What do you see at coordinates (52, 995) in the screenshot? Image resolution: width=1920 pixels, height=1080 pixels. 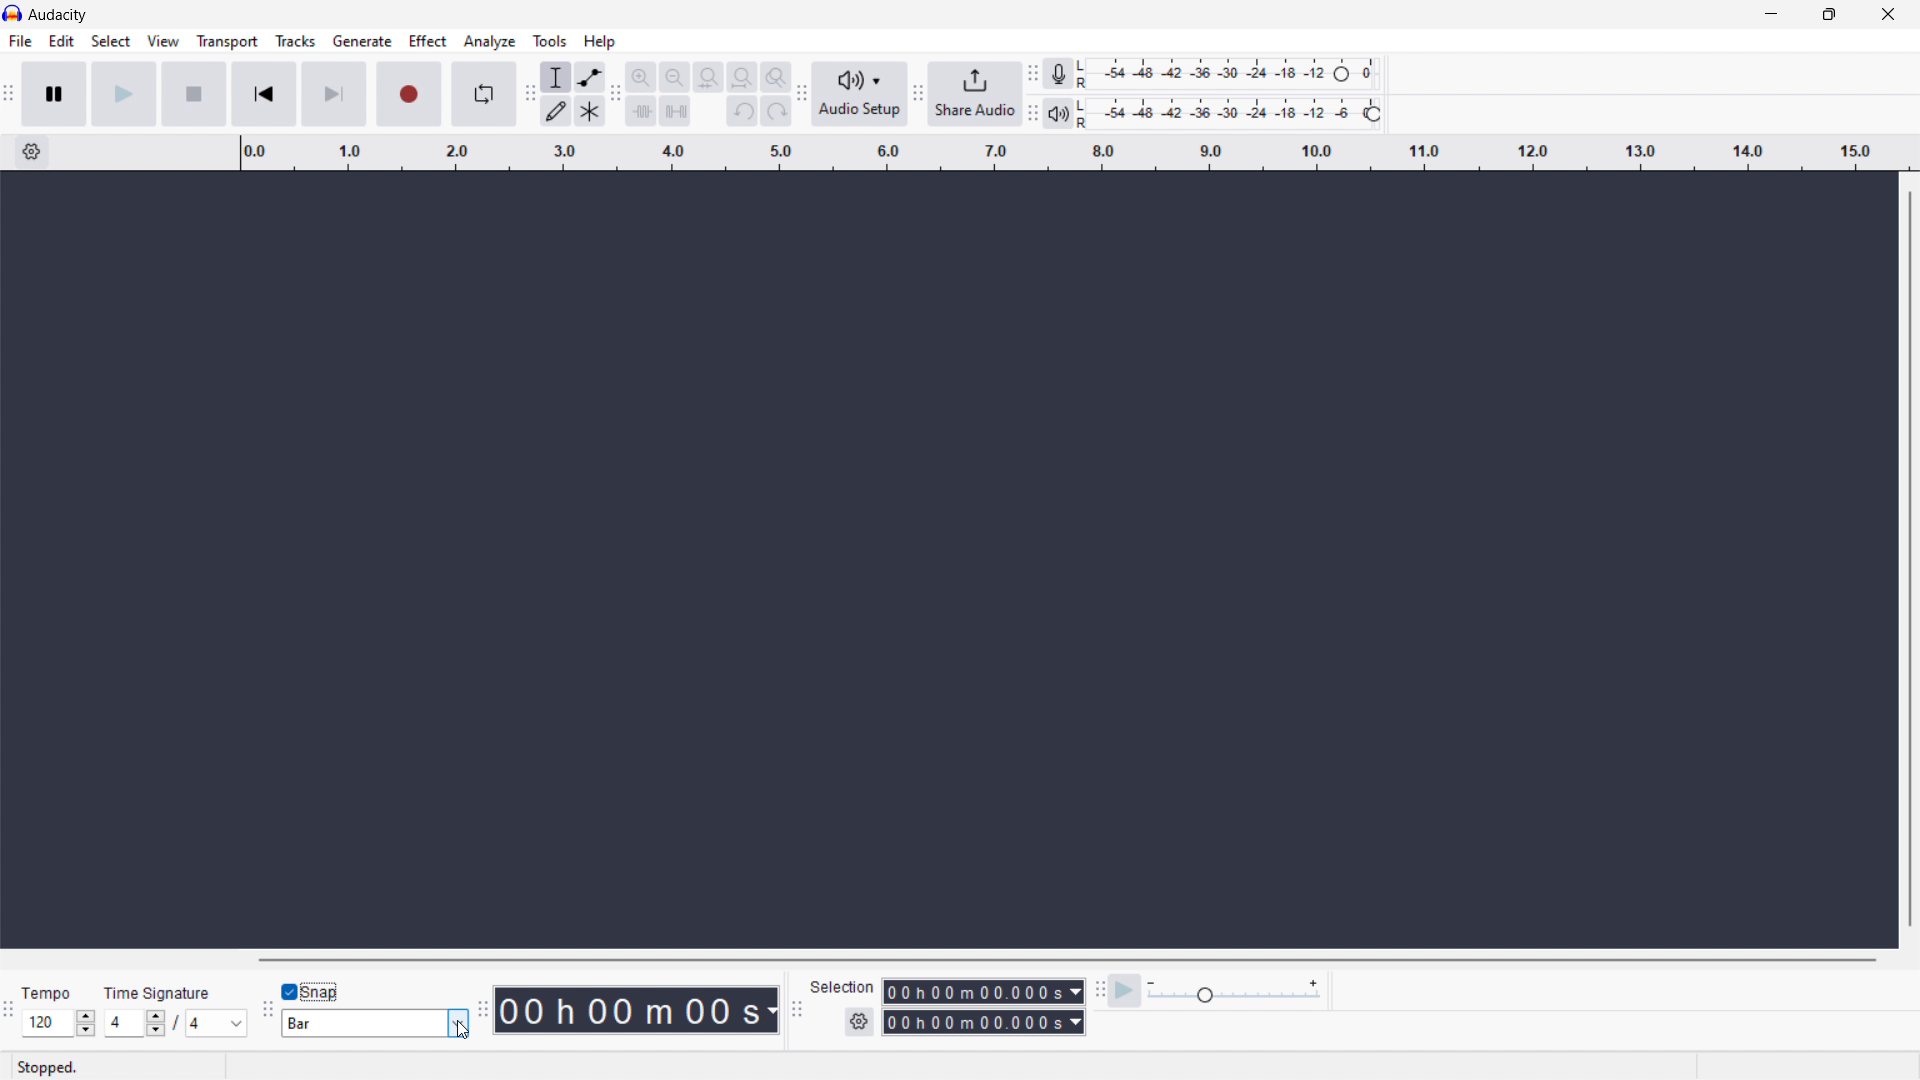 I see `Tempo` at bounding box center [52, 995].